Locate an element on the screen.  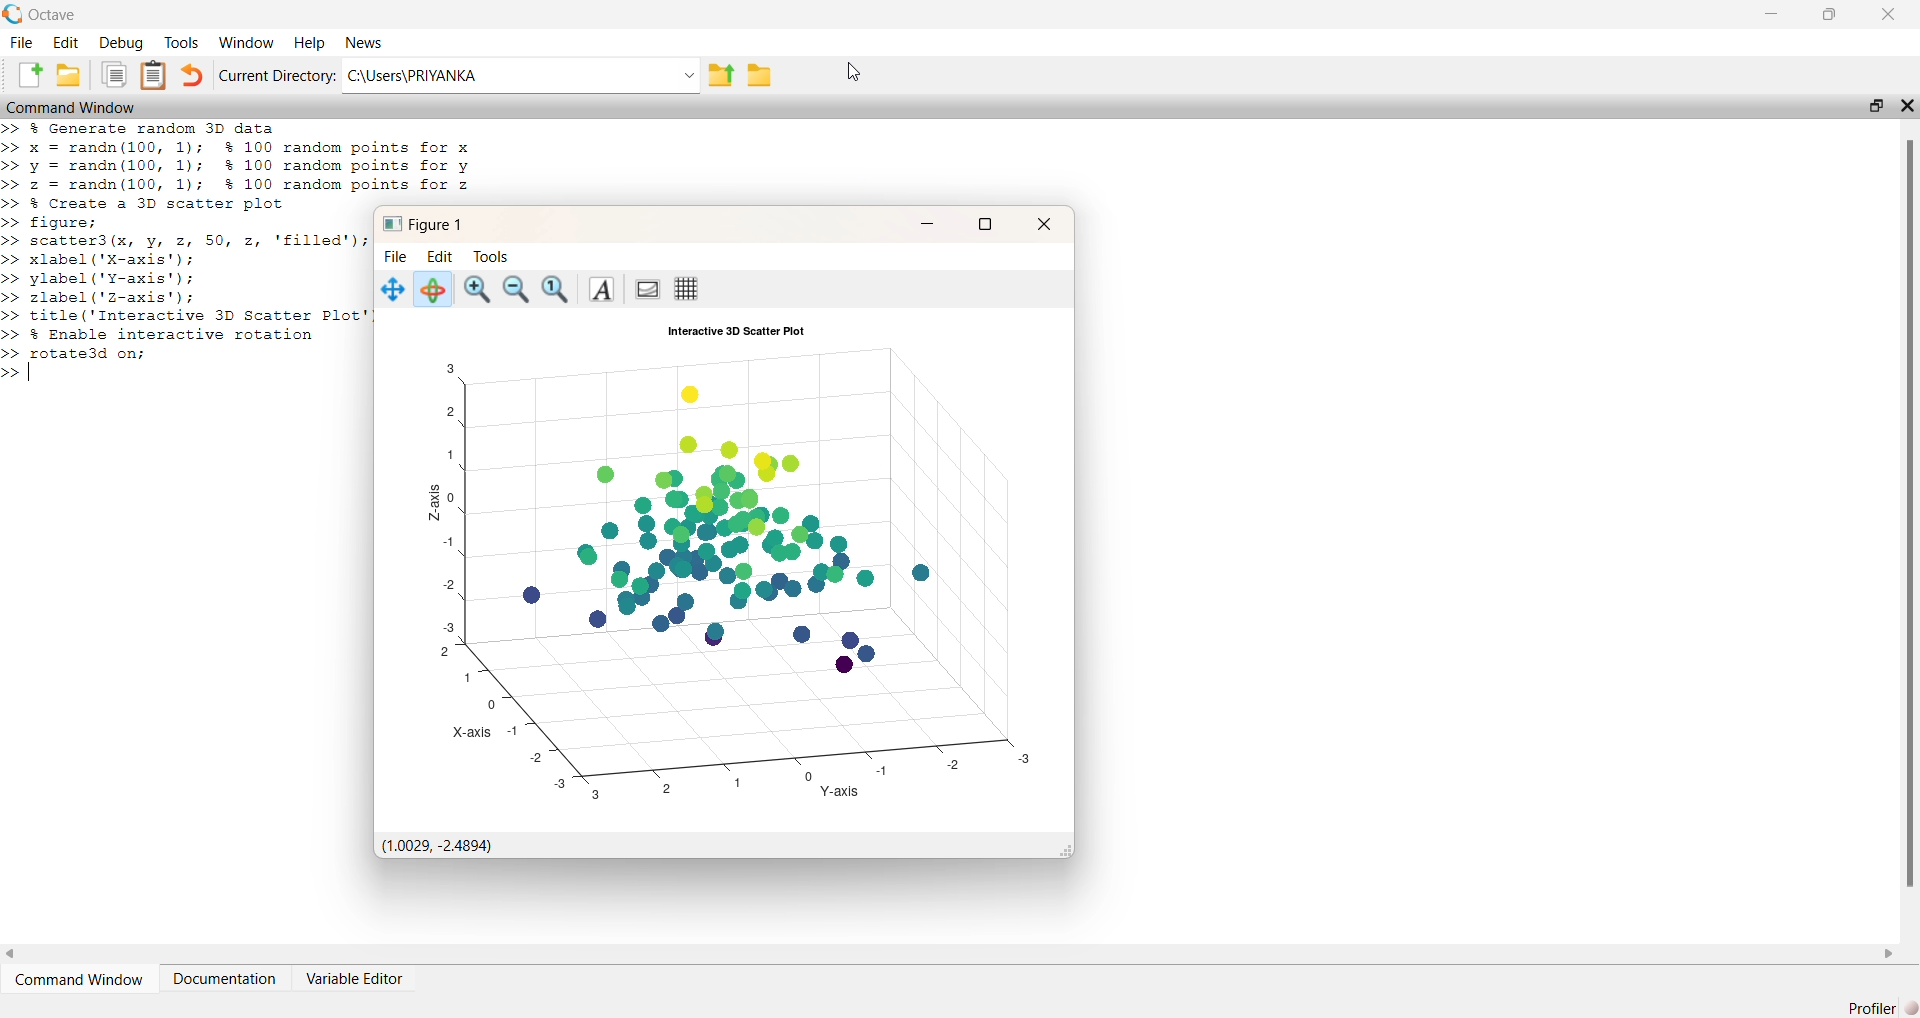
File is located at coordinates (396, 257).